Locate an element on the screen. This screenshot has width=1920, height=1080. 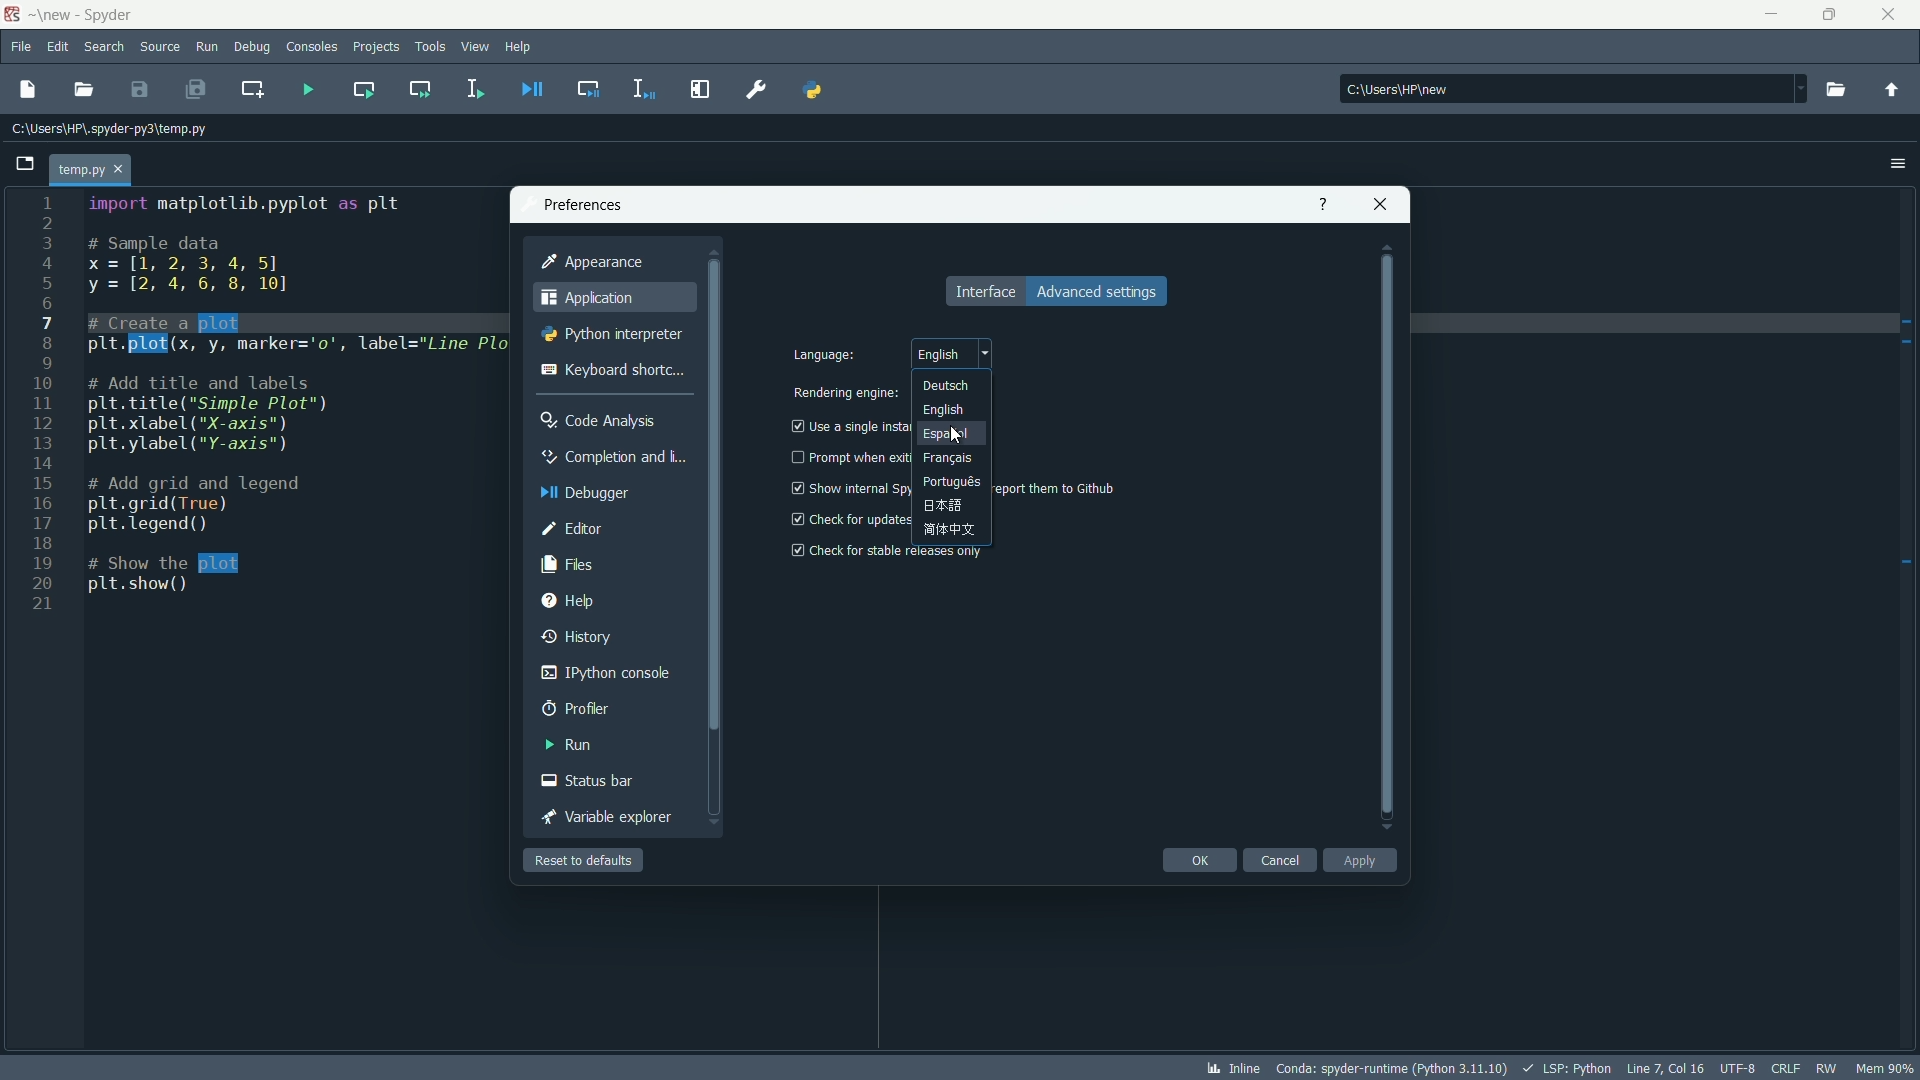
checkbox is located at coordinates (793, 427).